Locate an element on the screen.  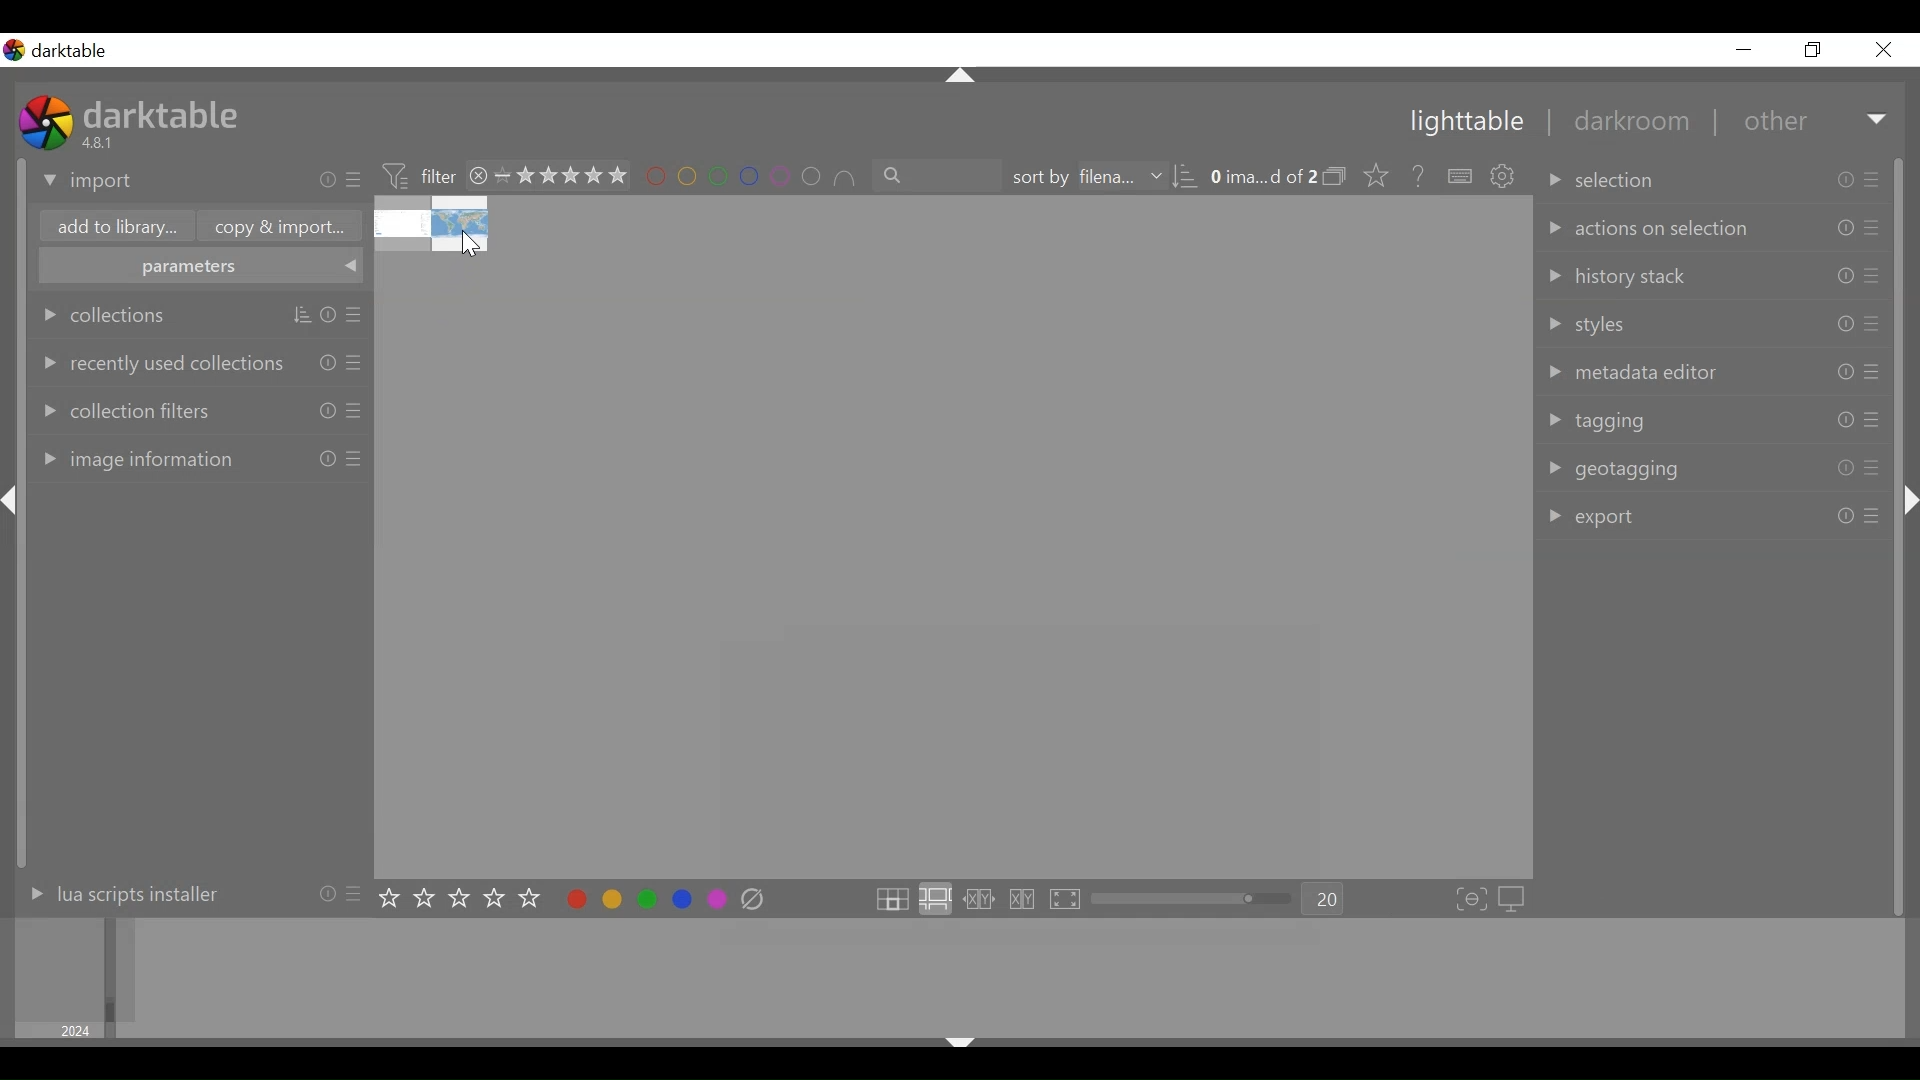
lighttable is located at coordinates (1468, 123).